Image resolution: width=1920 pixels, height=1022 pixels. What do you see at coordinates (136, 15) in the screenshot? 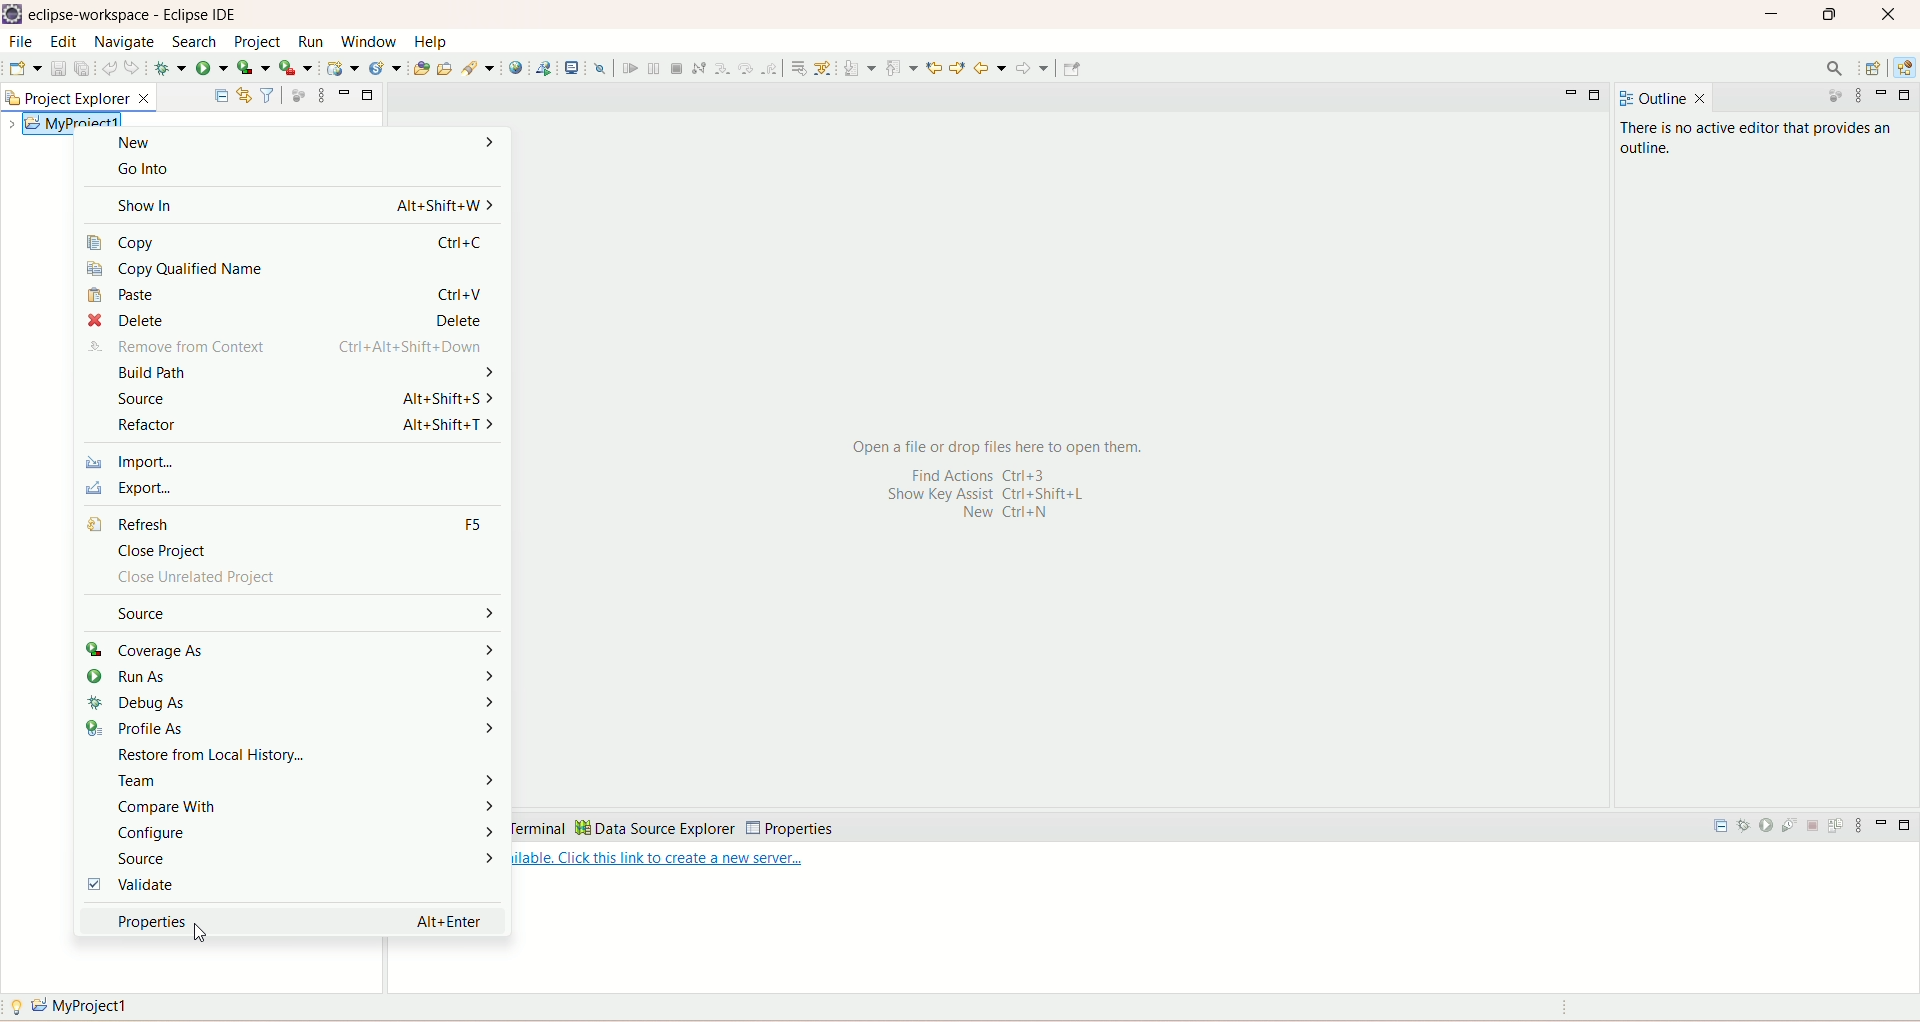
I see `eclipse-workspace-Eclipse IDE` at bounding box center [136, 15].